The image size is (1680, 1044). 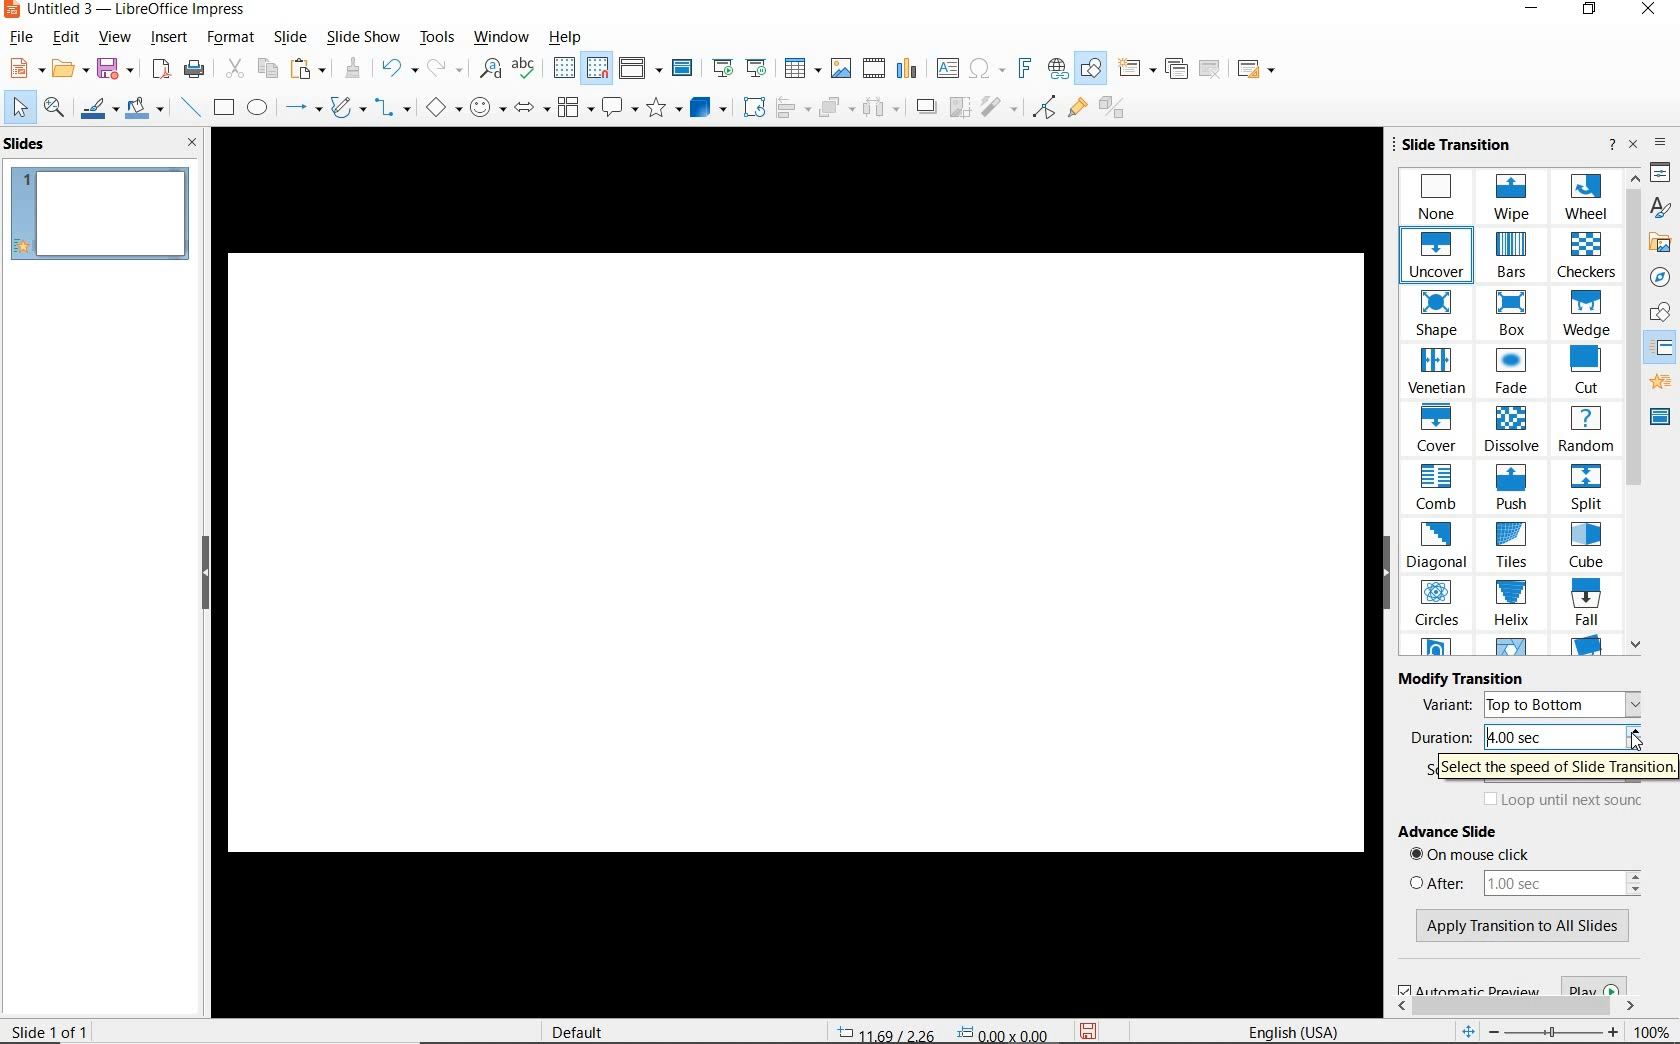 I want to click on VIEW, so click(x=115, y=37).